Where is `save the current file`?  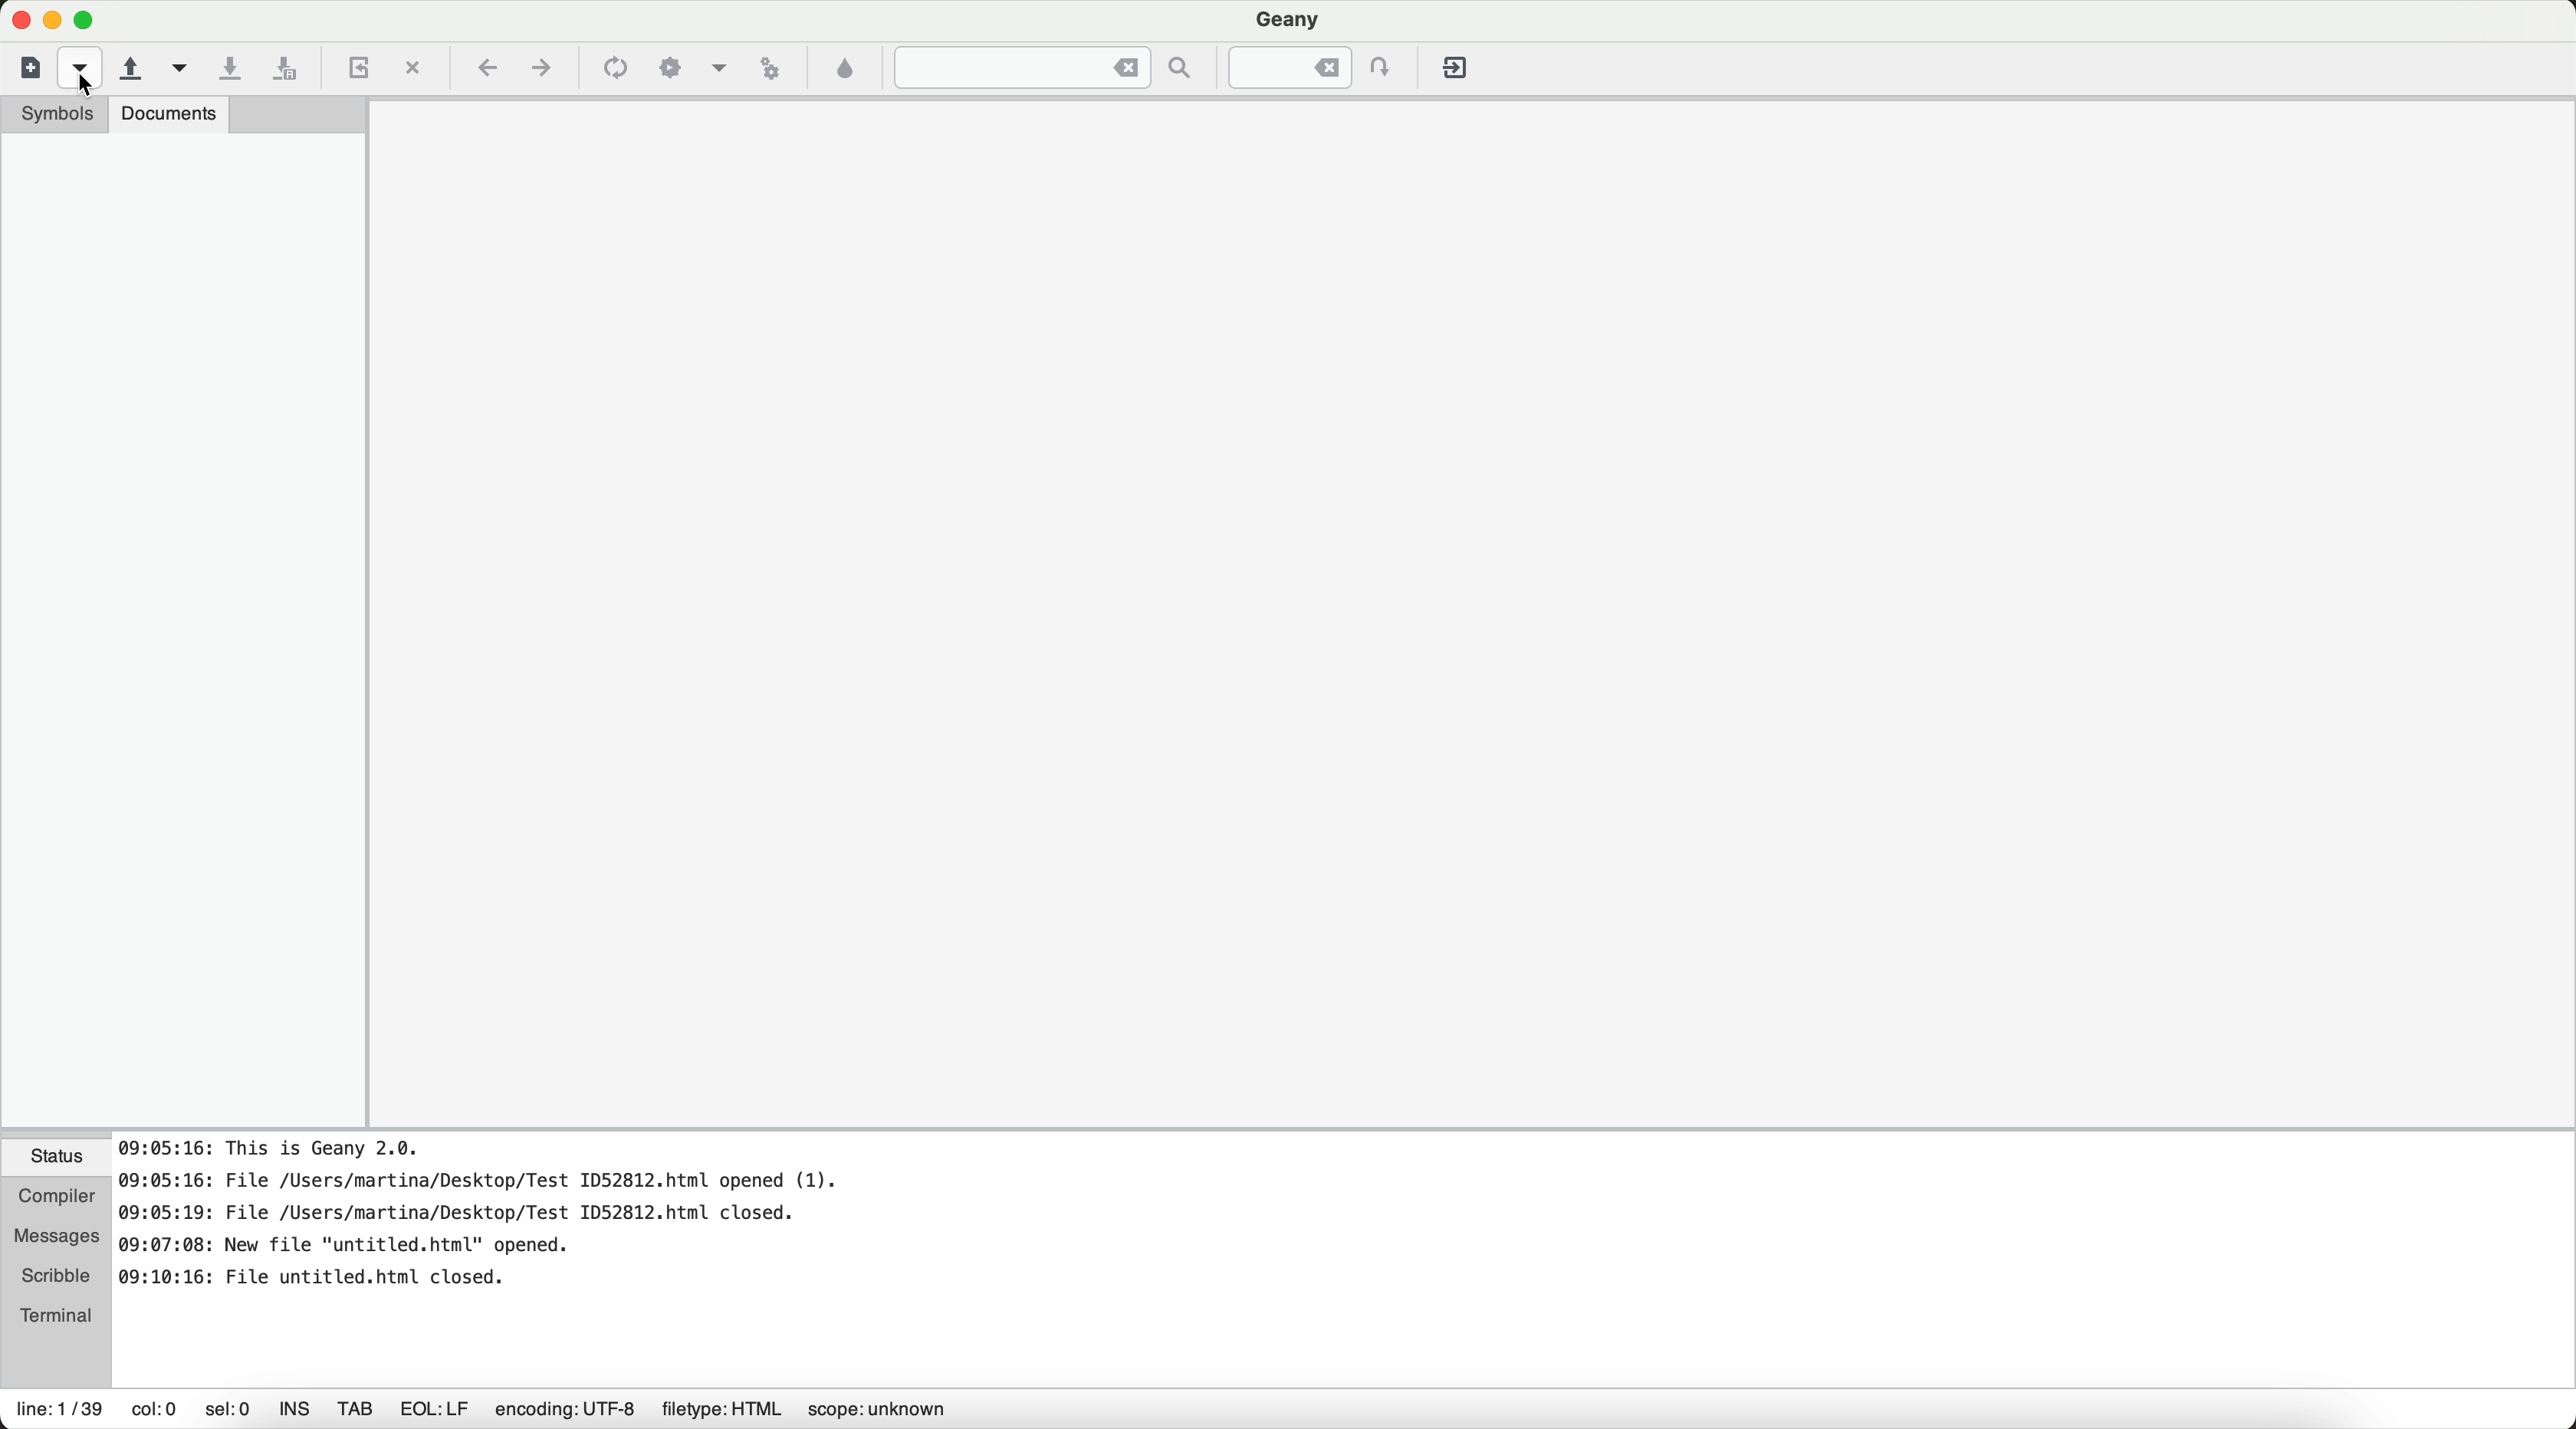 save the current file is located at coordinates (232, 69).